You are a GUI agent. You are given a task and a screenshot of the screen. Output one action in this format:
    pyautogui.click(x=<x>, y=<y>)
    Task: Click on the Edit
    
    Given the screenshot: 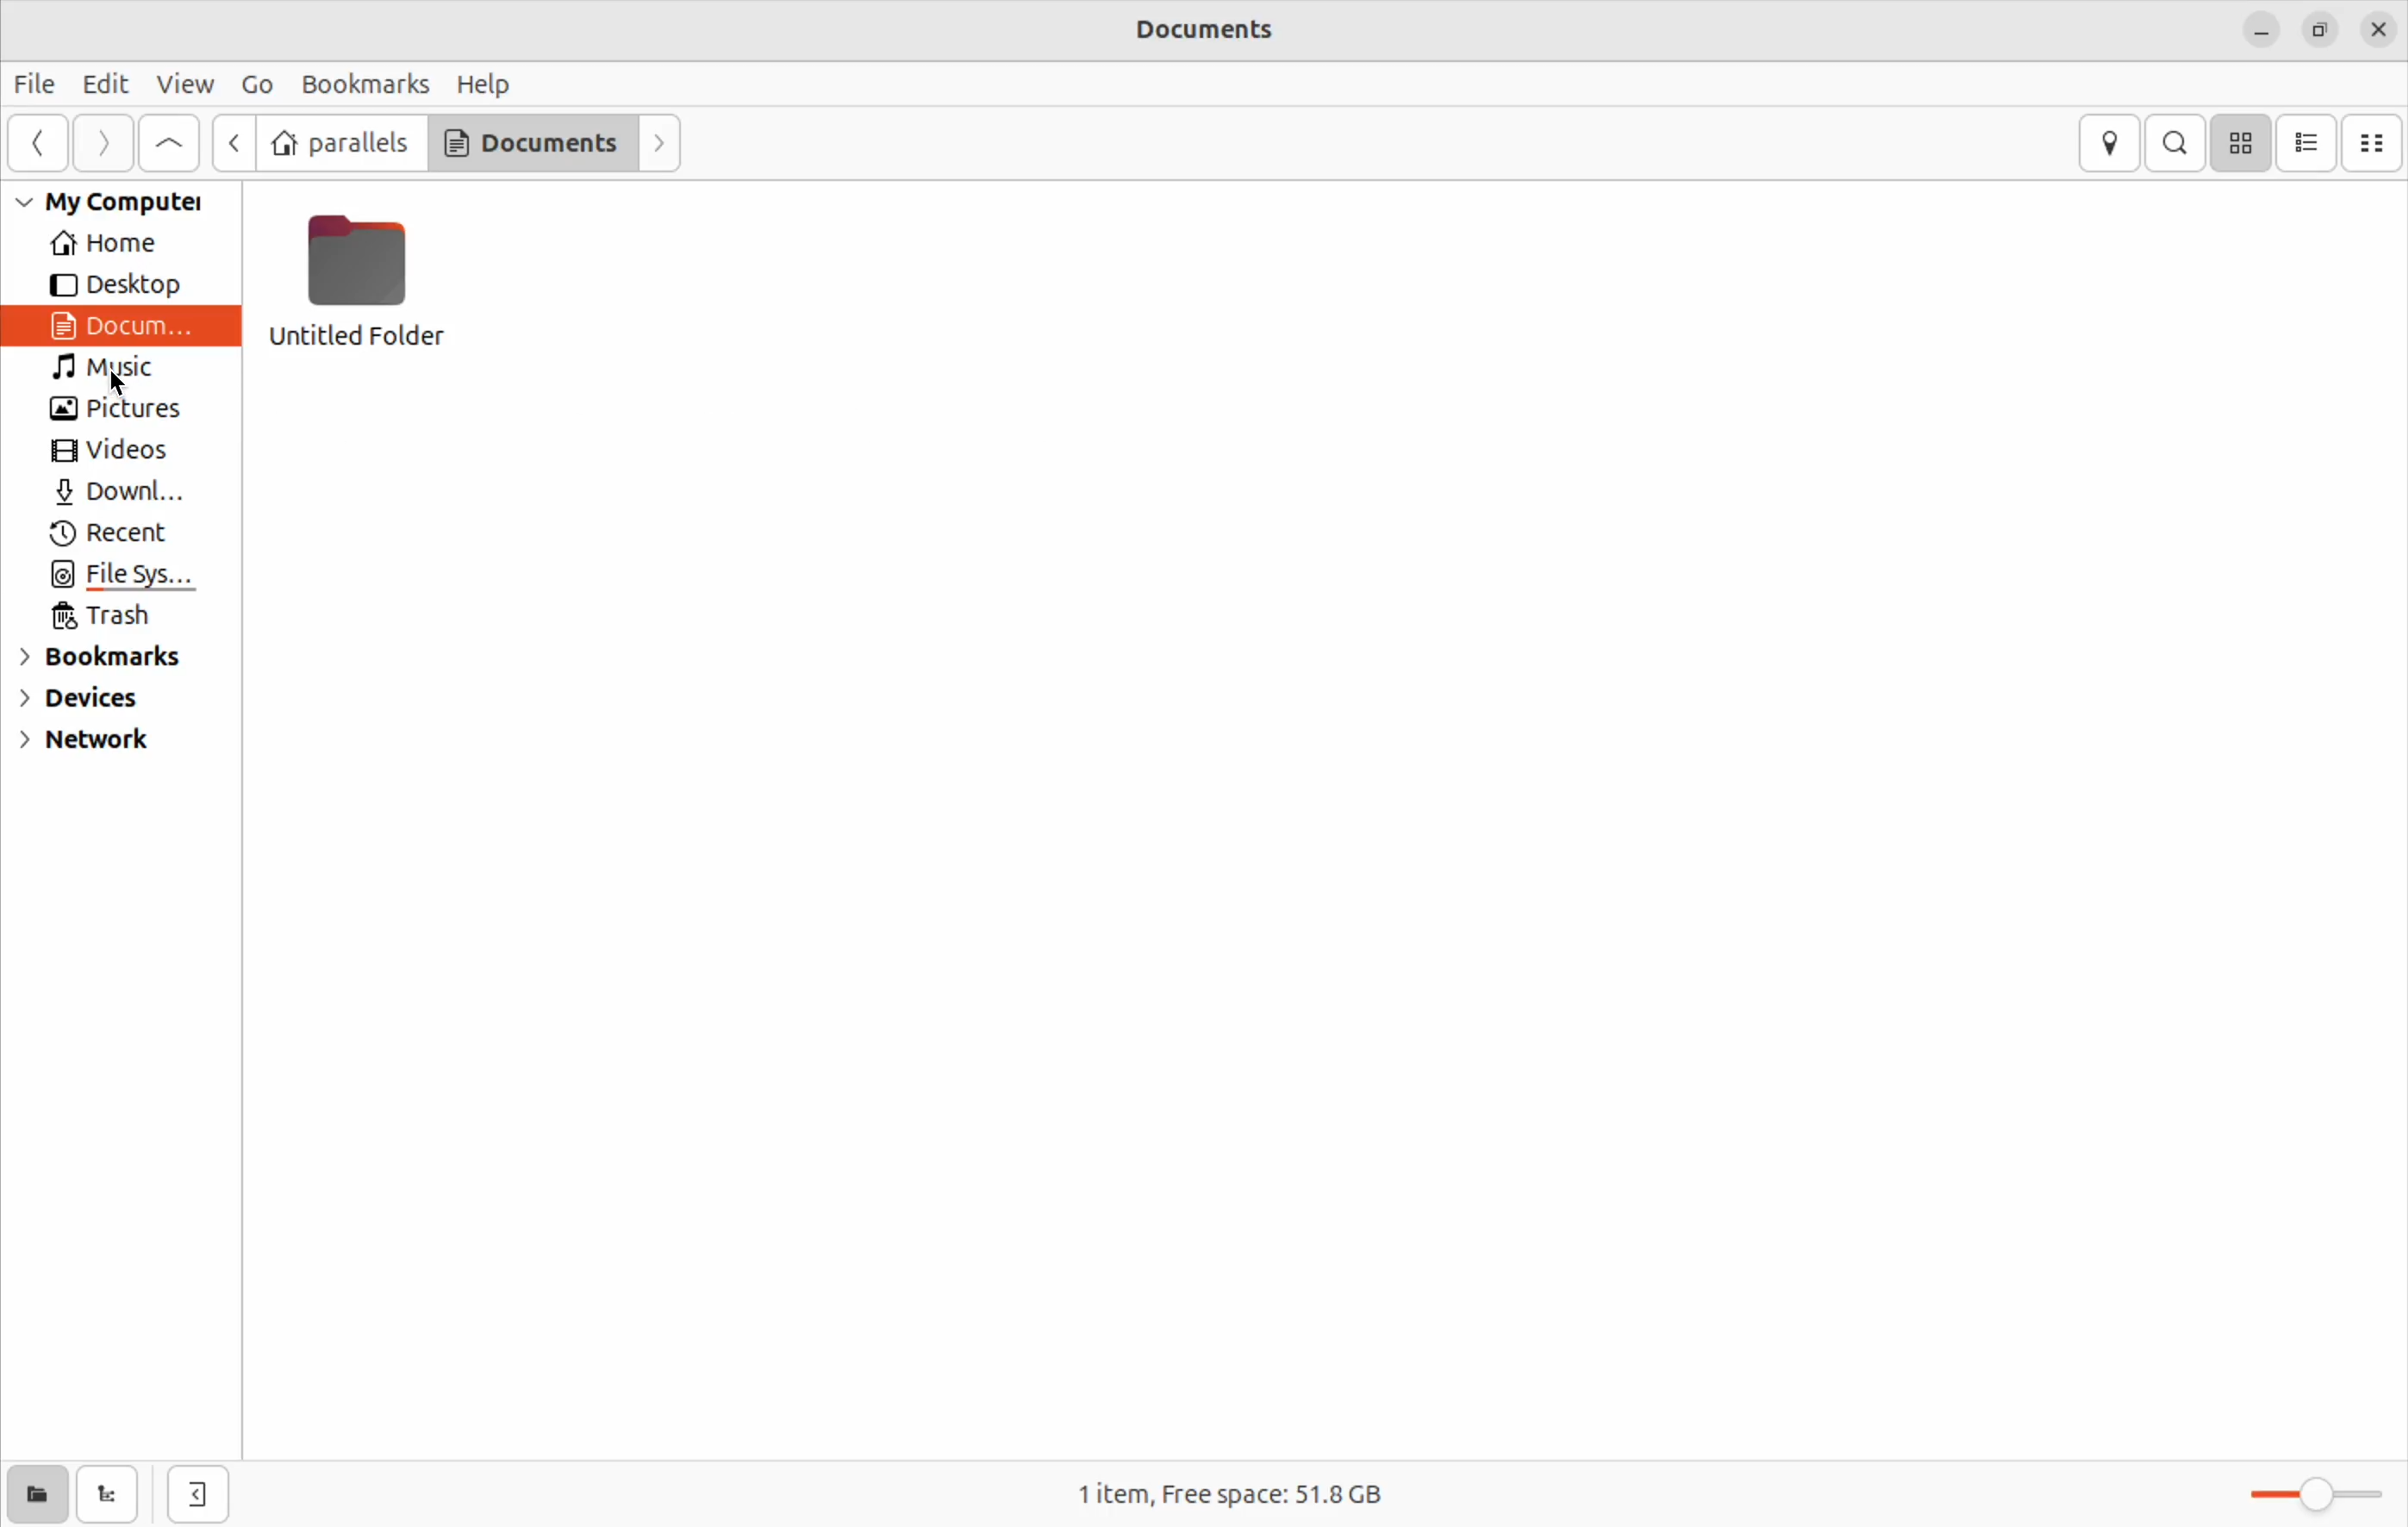 What is the action you would take?
    pyautogui.click(x=103, y=83)
    